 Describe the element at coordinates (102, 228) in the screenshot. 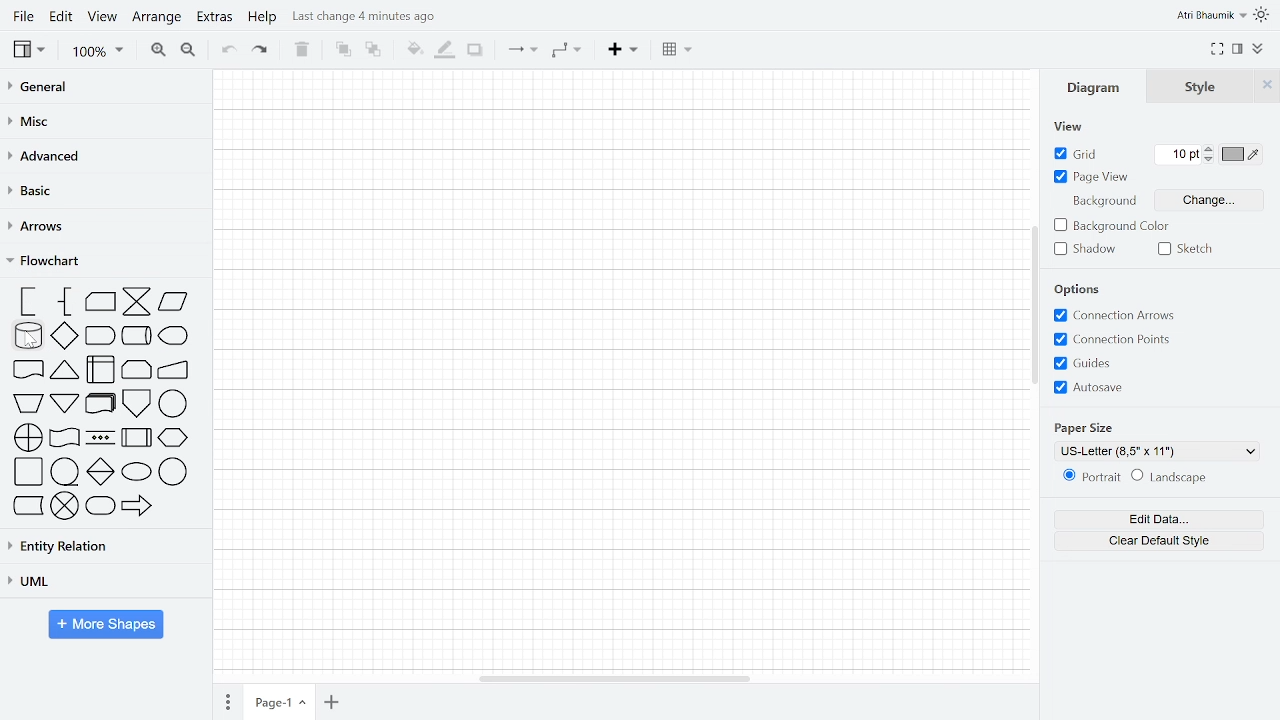

I see `Arrows` at that location.